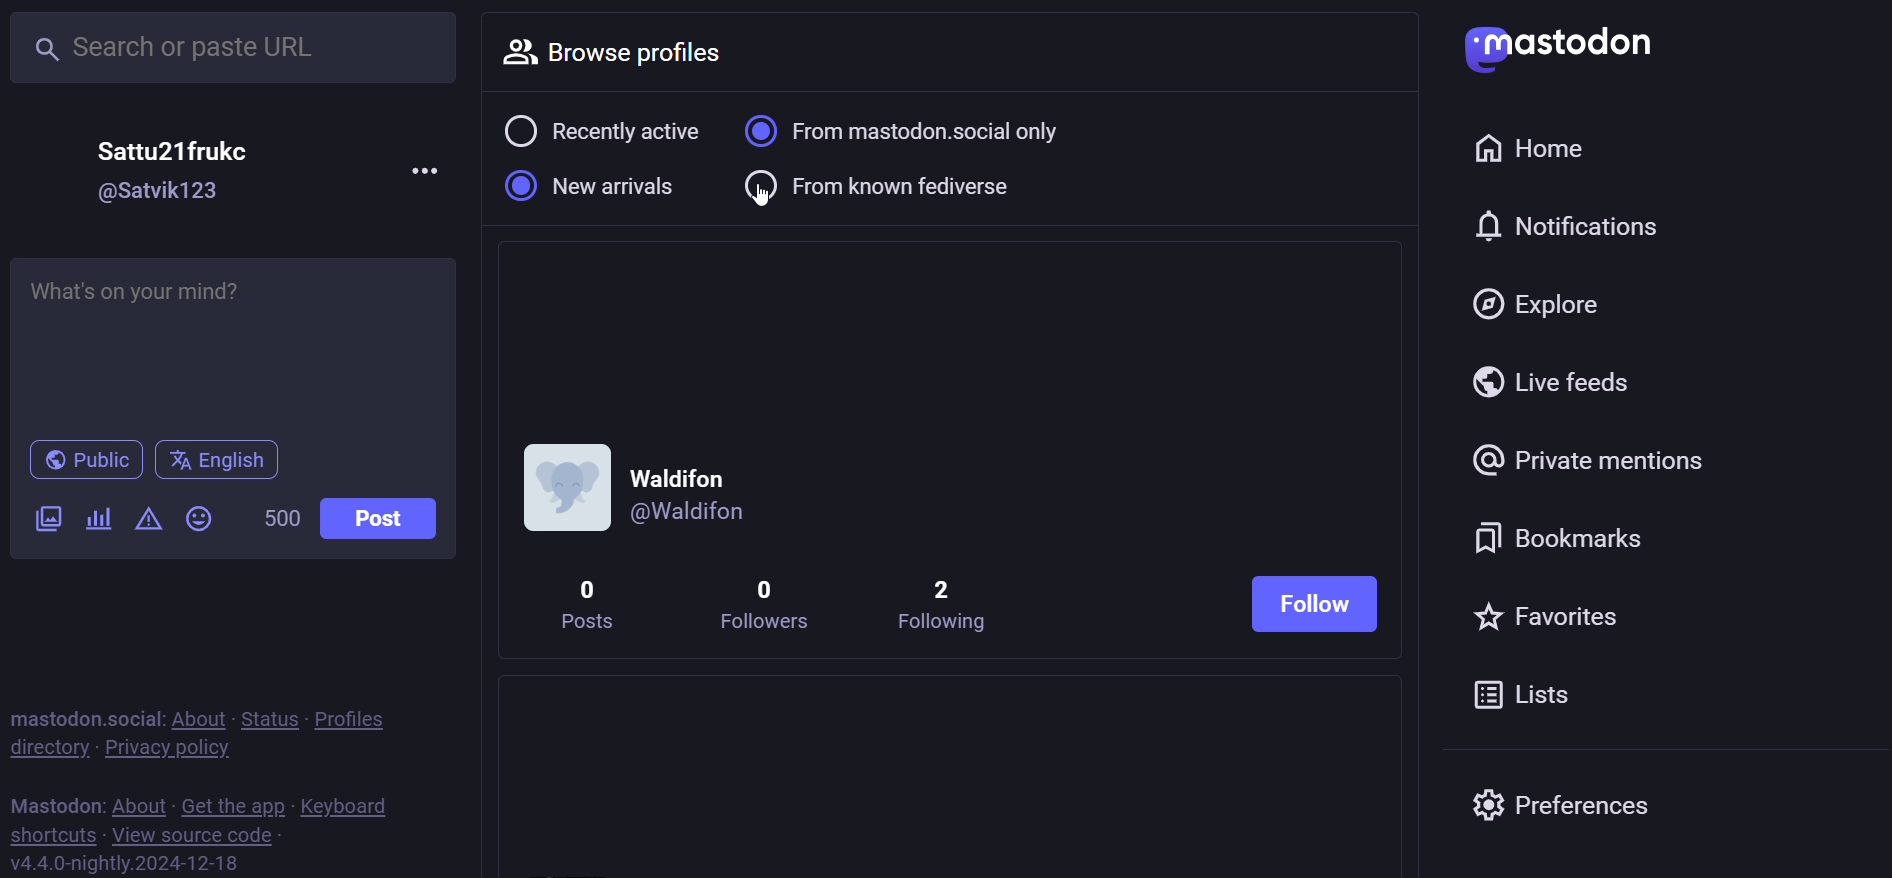 This screenshot has width=1892, height=878. Describe the element at coordinates (148, 520) in the screenshot. I see `content warning` at that location.